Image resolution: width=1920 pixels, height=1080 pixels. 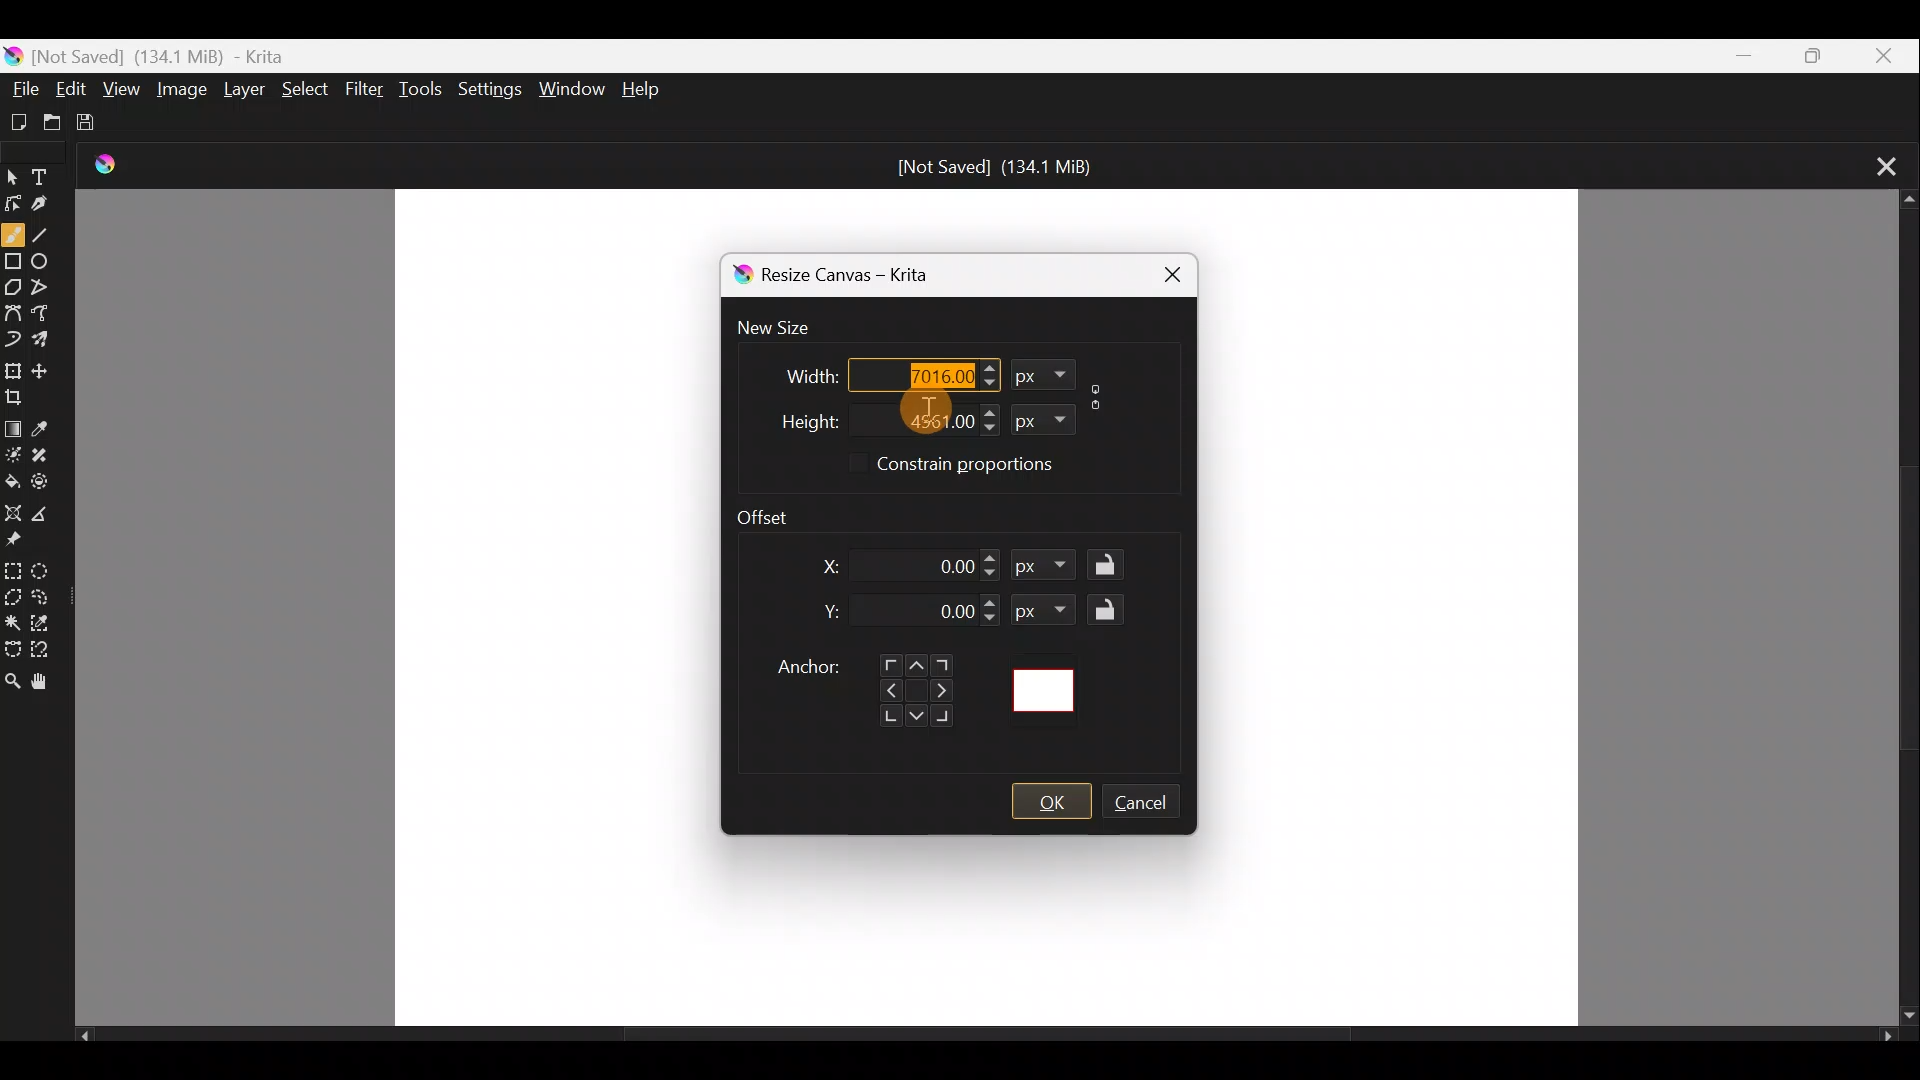 What do you see at coordinates (1042, 375) in the screenshot?
I see `Format` at bounding box center [1042, 375].